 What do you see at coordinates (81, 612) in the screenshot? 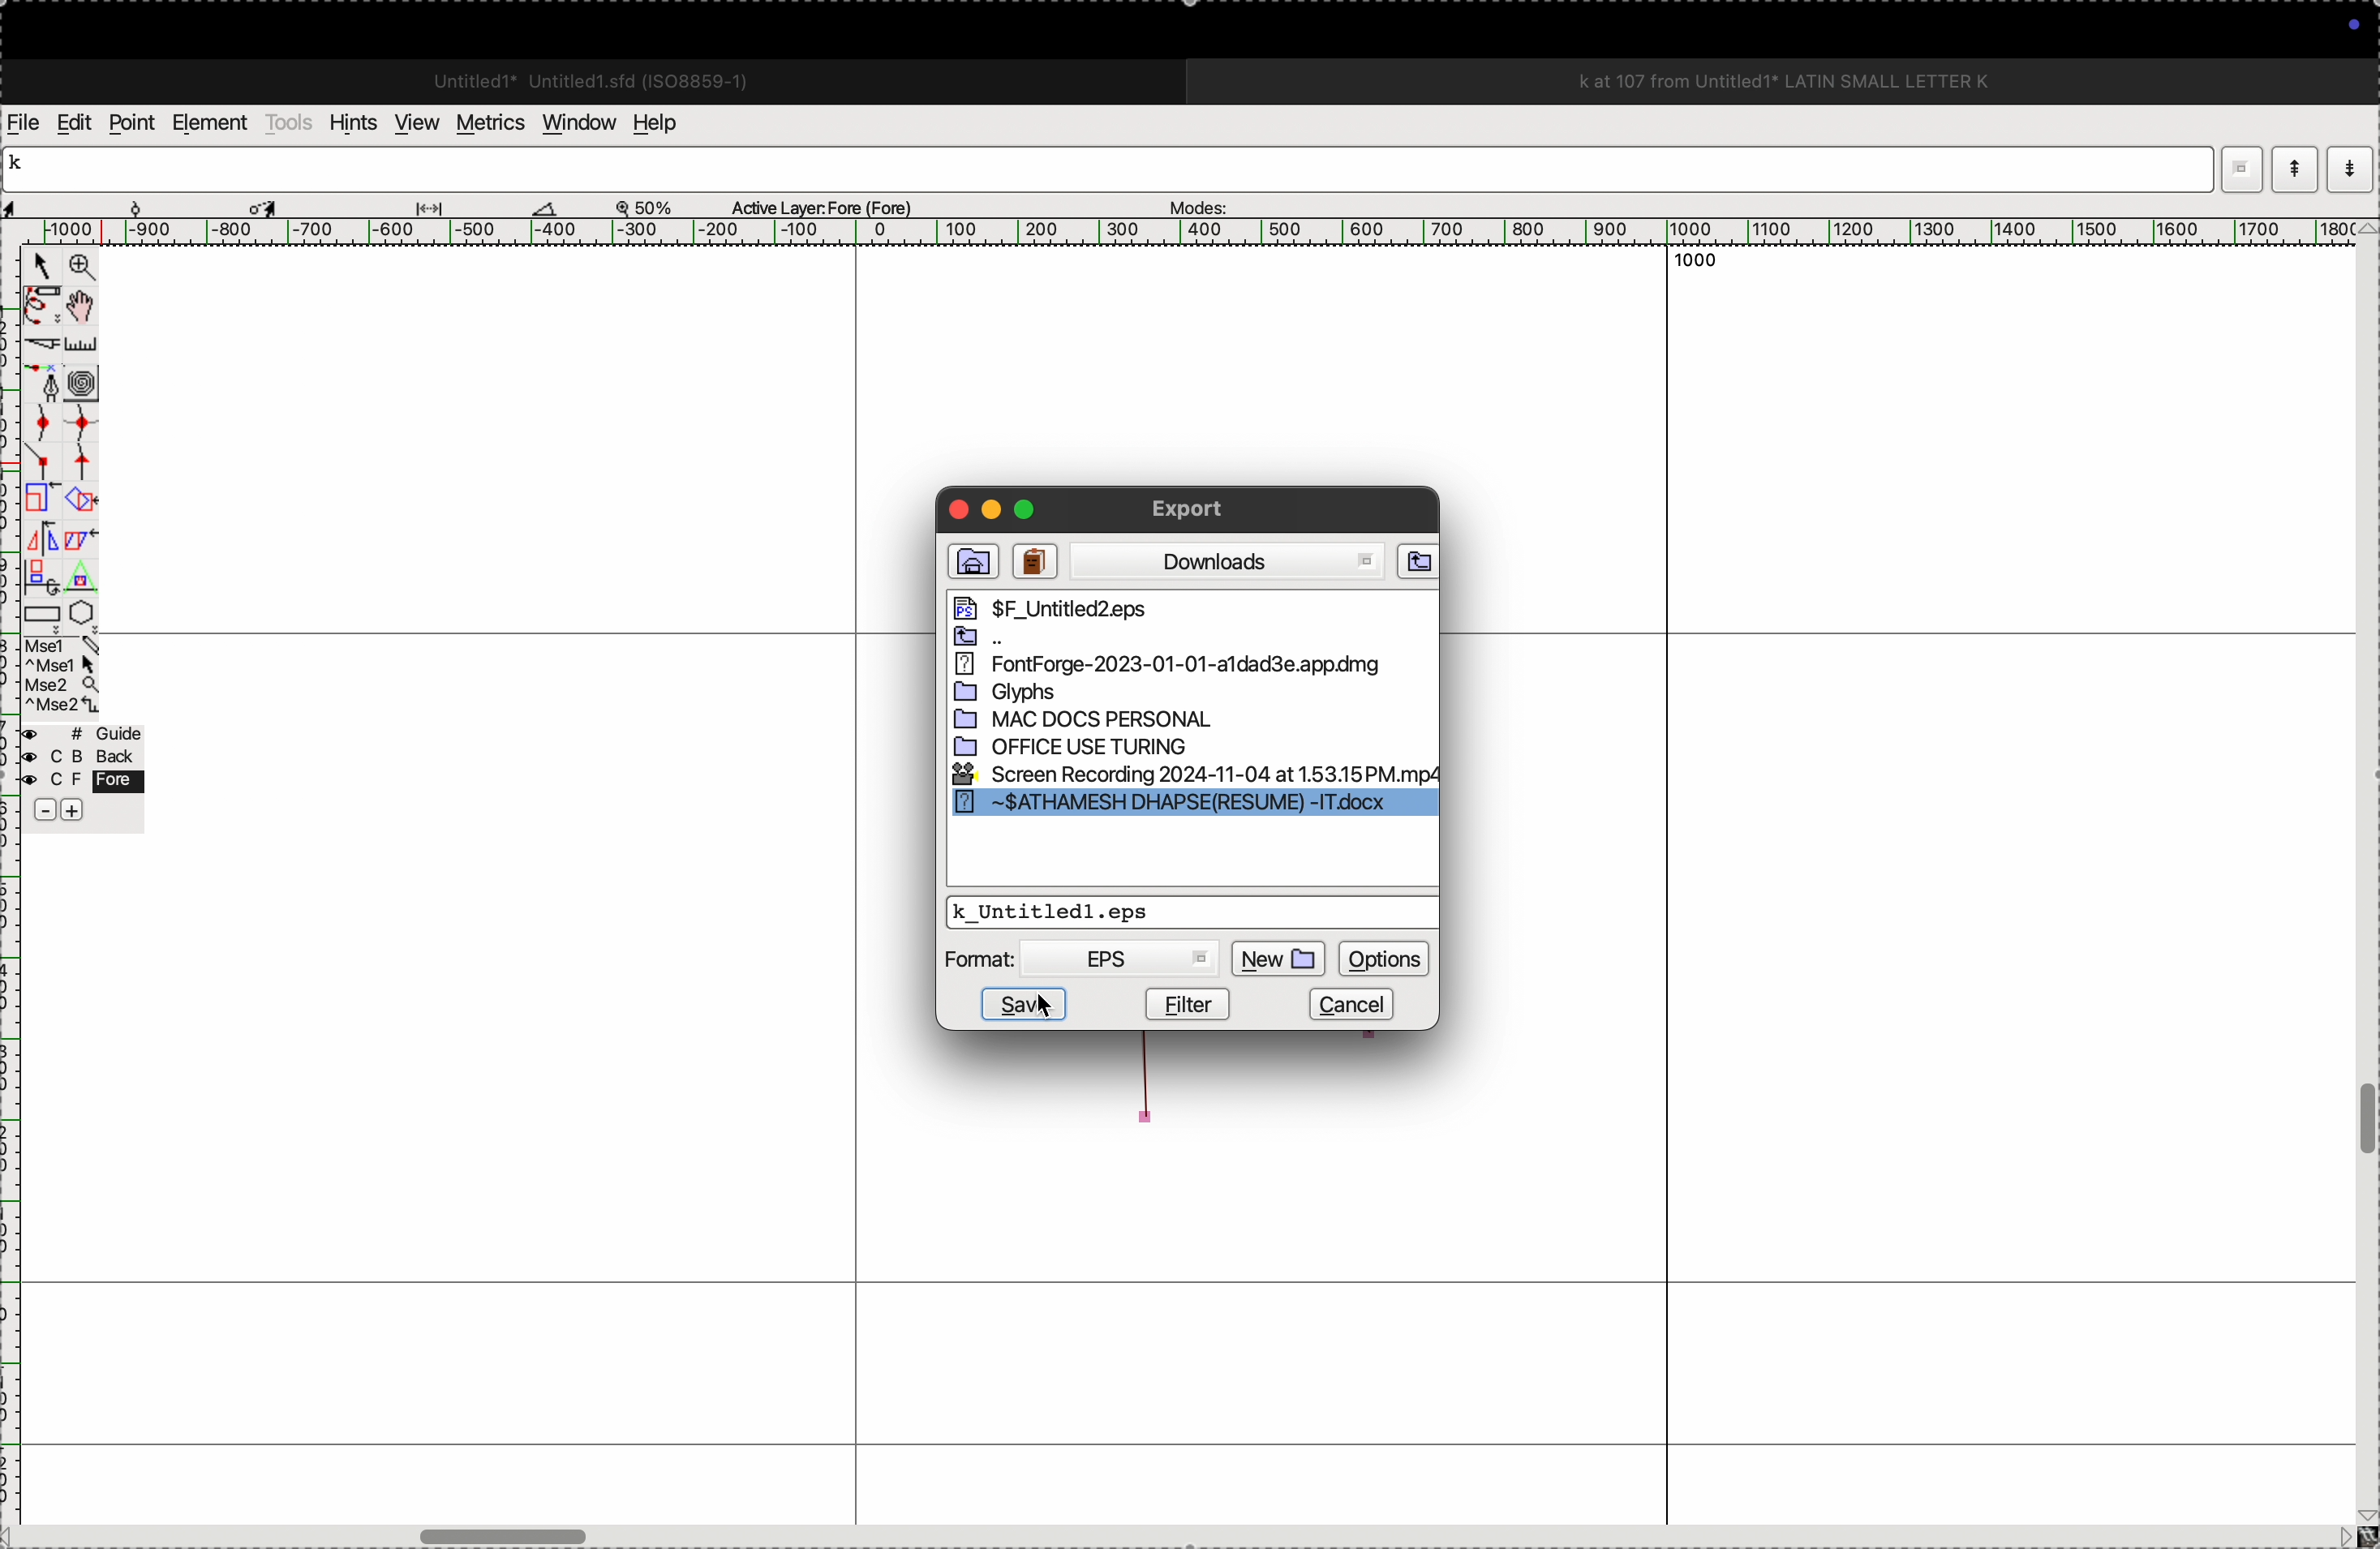
I see `polygon` at bounding box center [81, 612].